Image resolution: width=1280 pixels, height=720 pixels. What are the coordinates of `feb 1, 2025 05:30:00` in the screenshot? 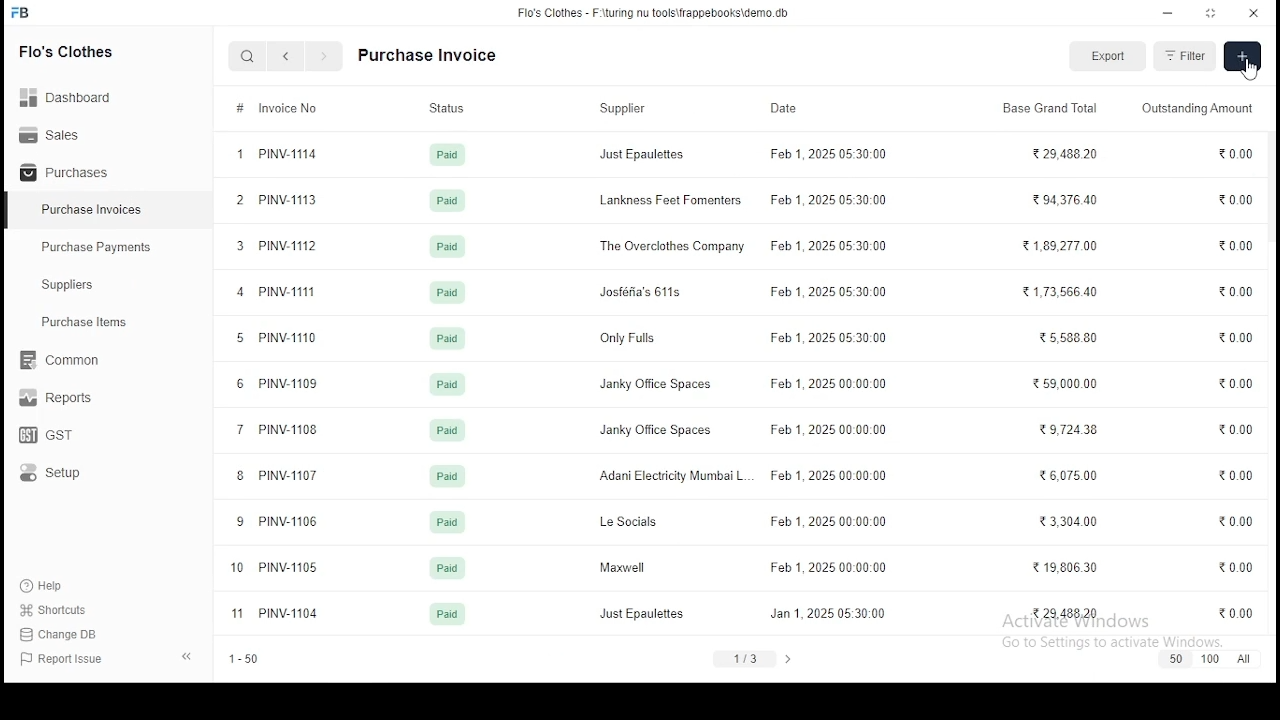 It's located at (825, 613).